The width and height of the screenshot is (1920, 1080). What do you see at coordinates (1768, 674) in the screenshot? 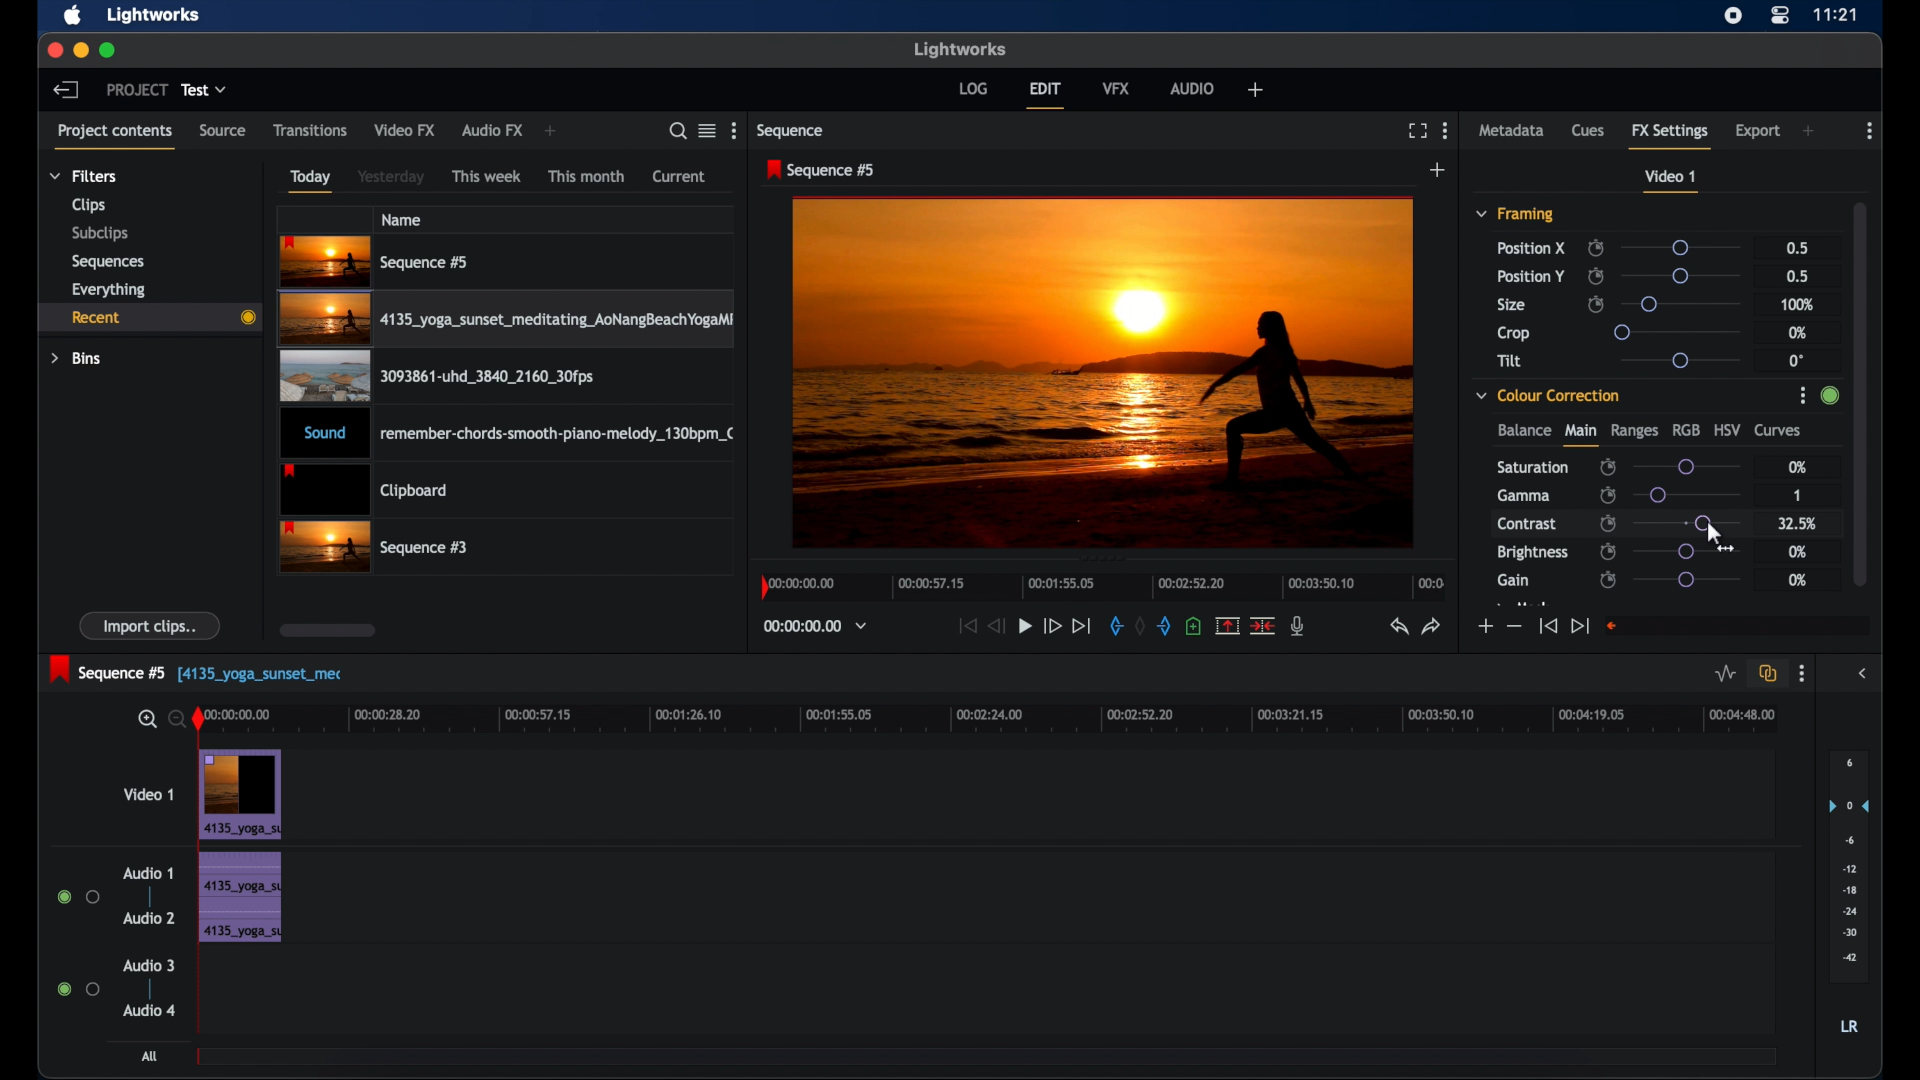
I see `toggle auto track sync` at bounding box center [1768, 674].